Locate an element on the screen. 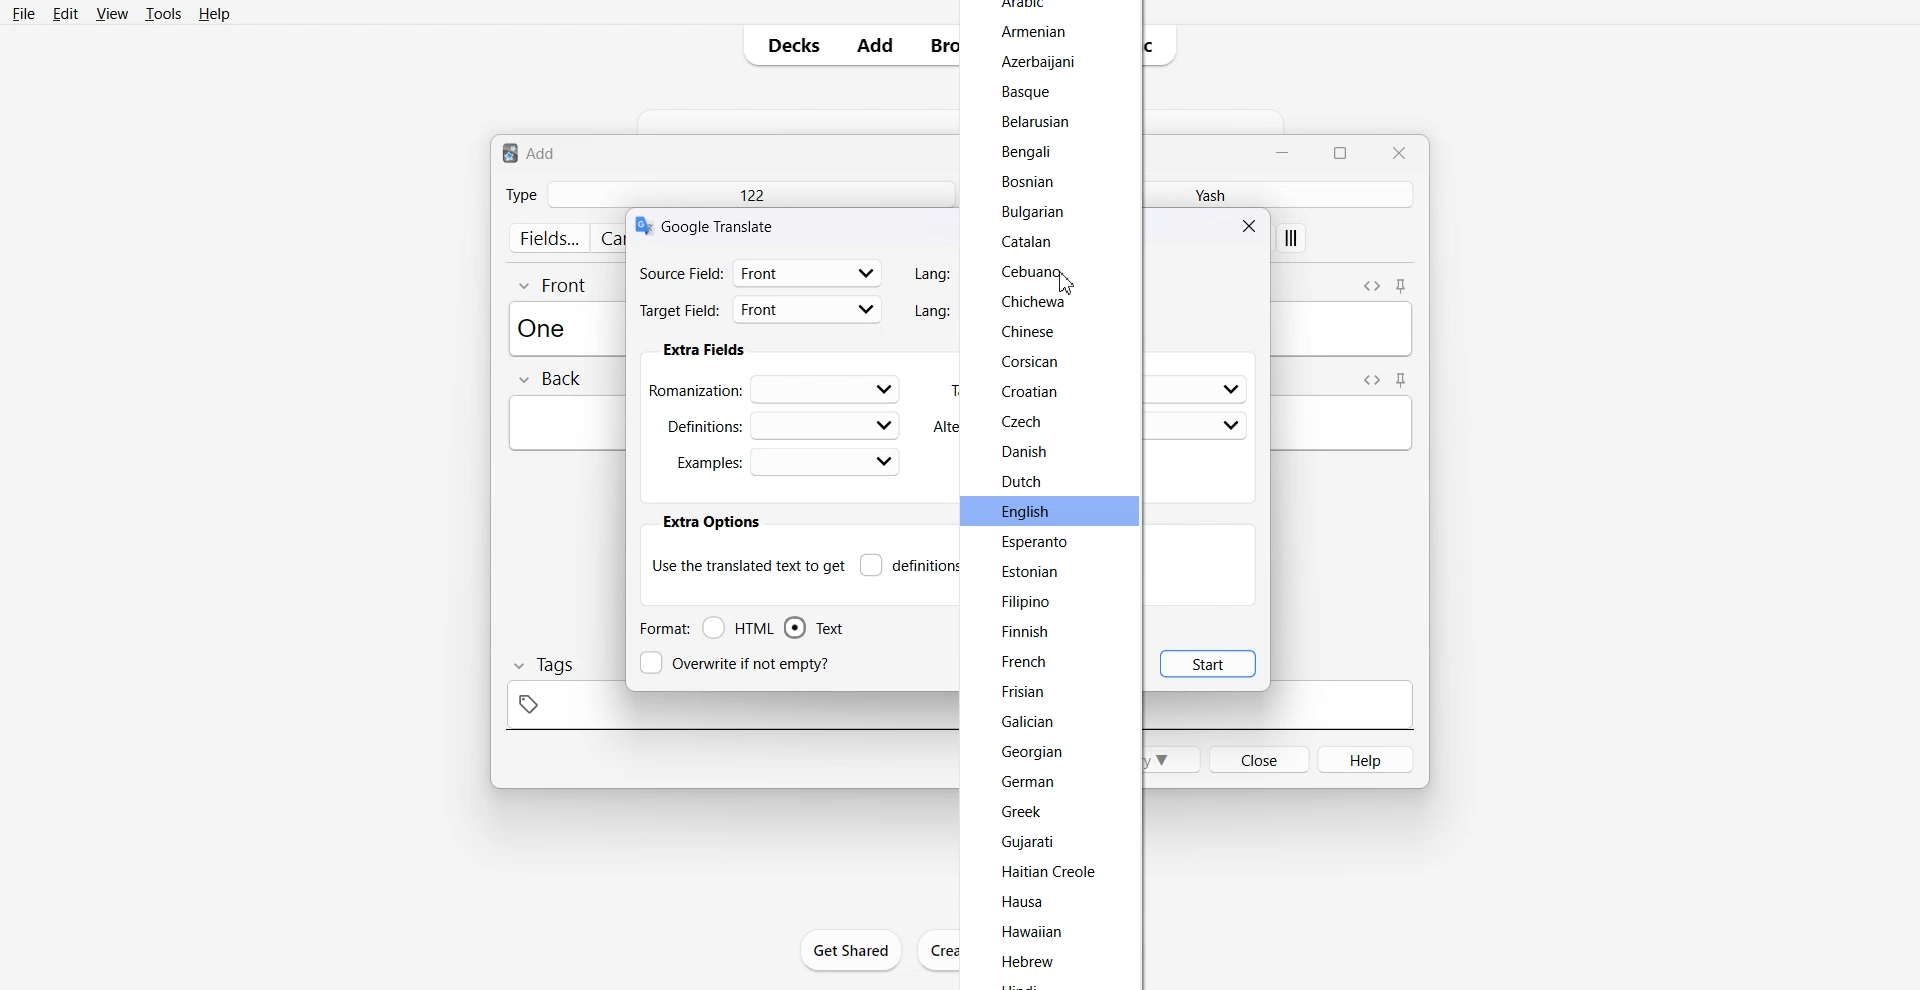 The width and height of the screenshot is (1920, 990). Armenian is located at coordinates (1035, 33).